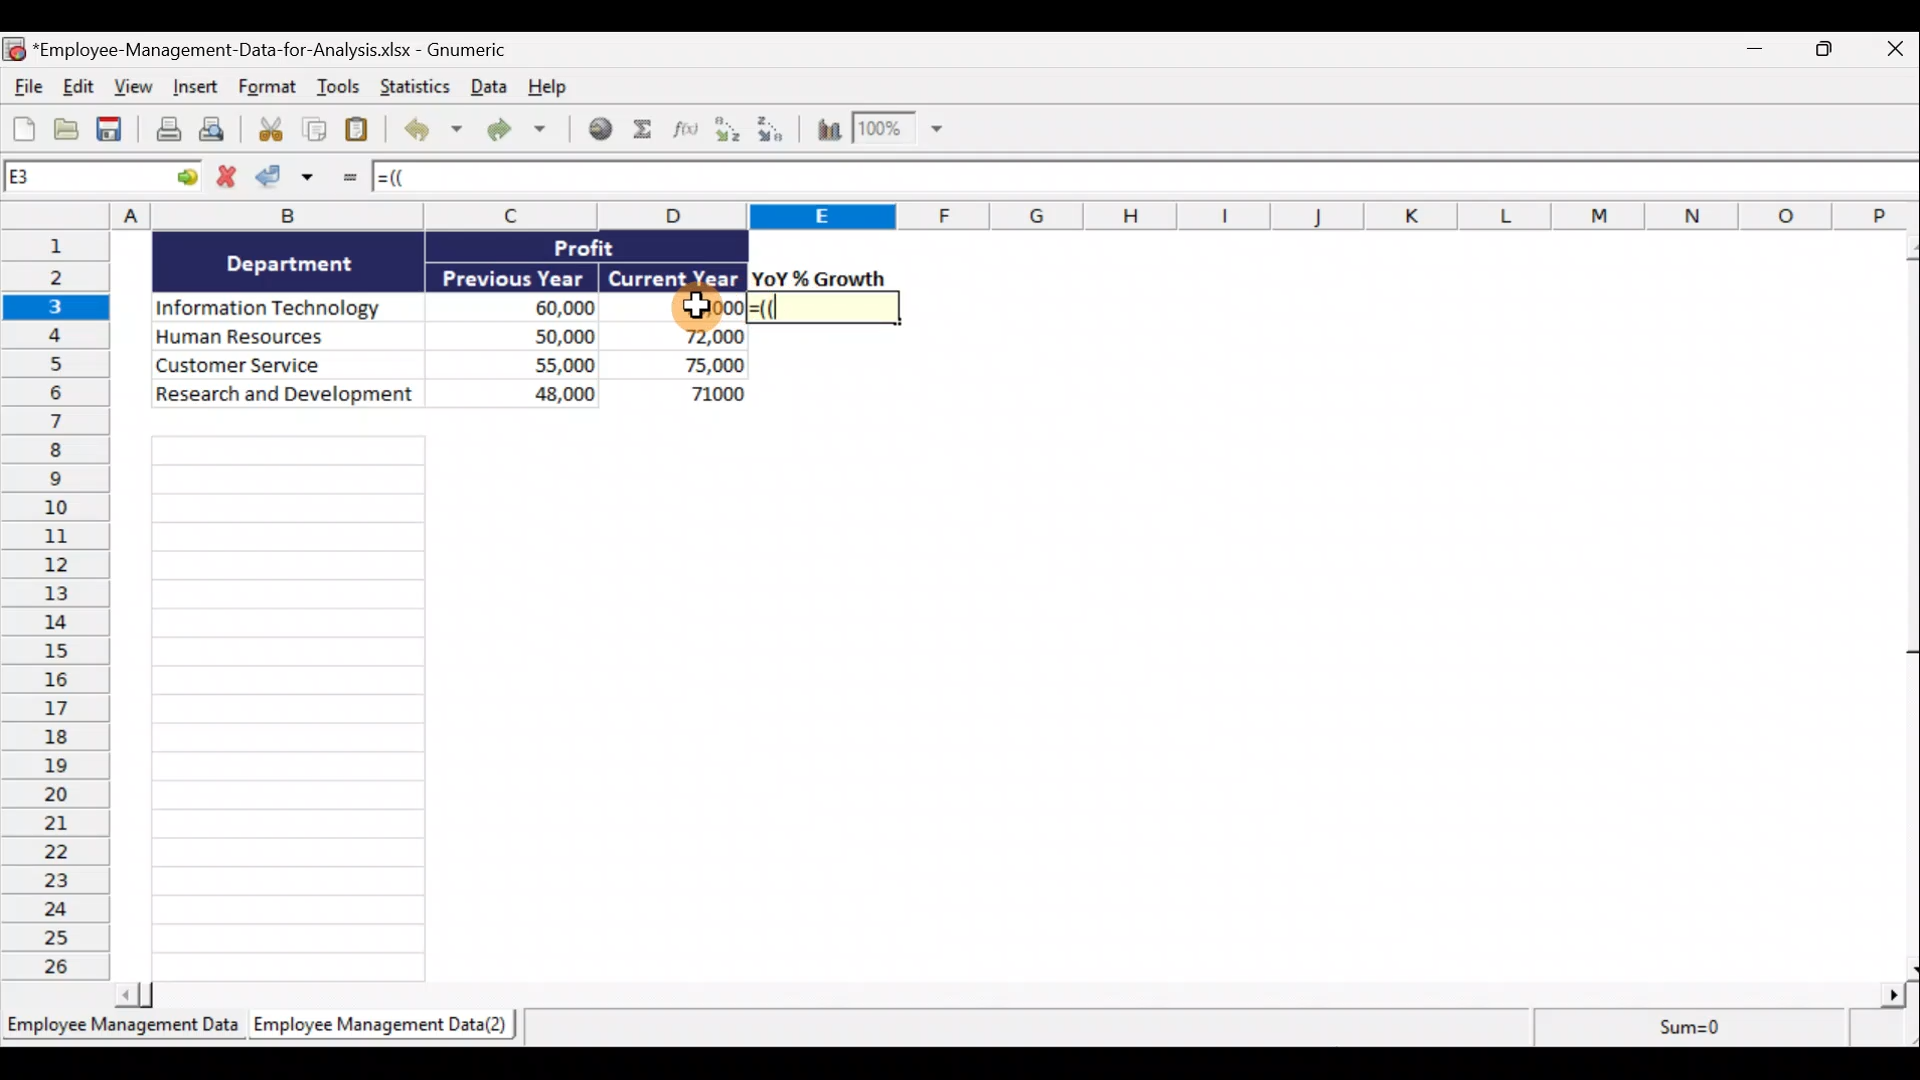  What do you see at coordinates (1010, 998) in the screenshot?
I see `Scroll bar` at bounding box center [1010, 998].